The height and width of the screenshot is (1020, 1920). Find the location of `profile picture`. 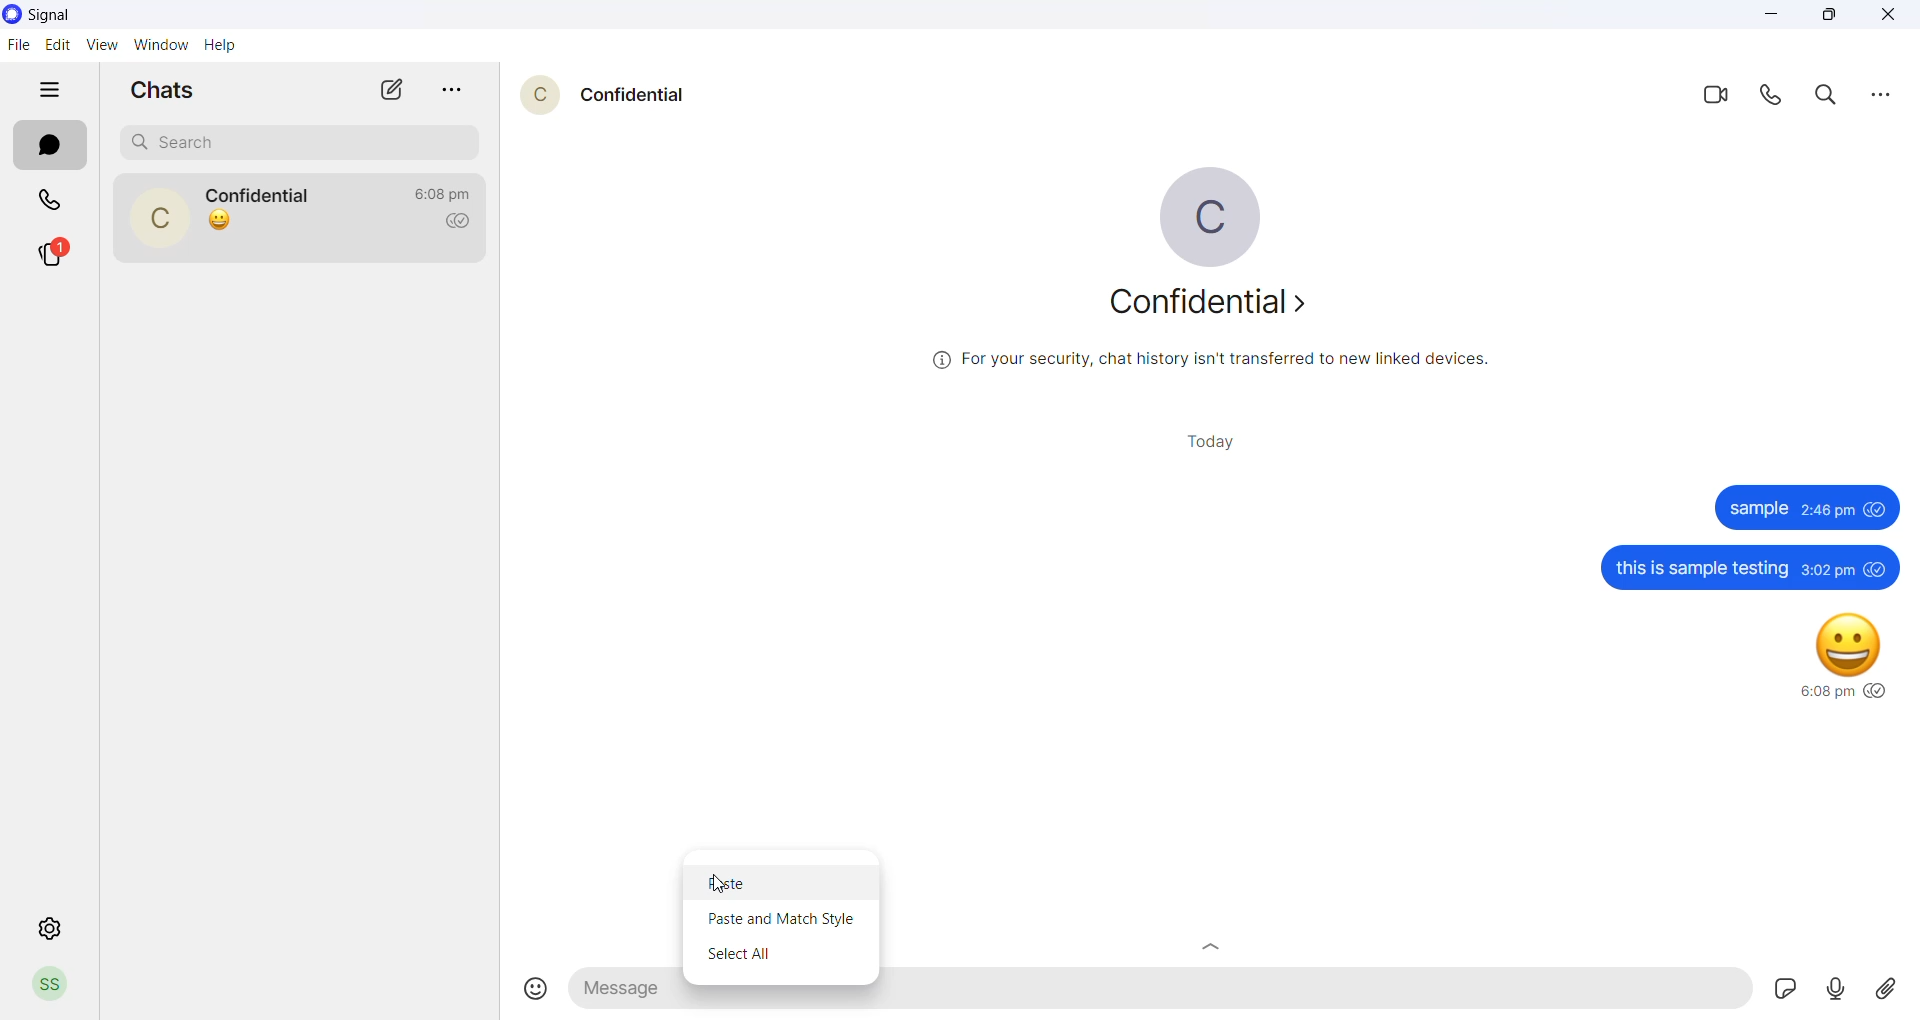

profile picture is located at coordinates (1208, 214).